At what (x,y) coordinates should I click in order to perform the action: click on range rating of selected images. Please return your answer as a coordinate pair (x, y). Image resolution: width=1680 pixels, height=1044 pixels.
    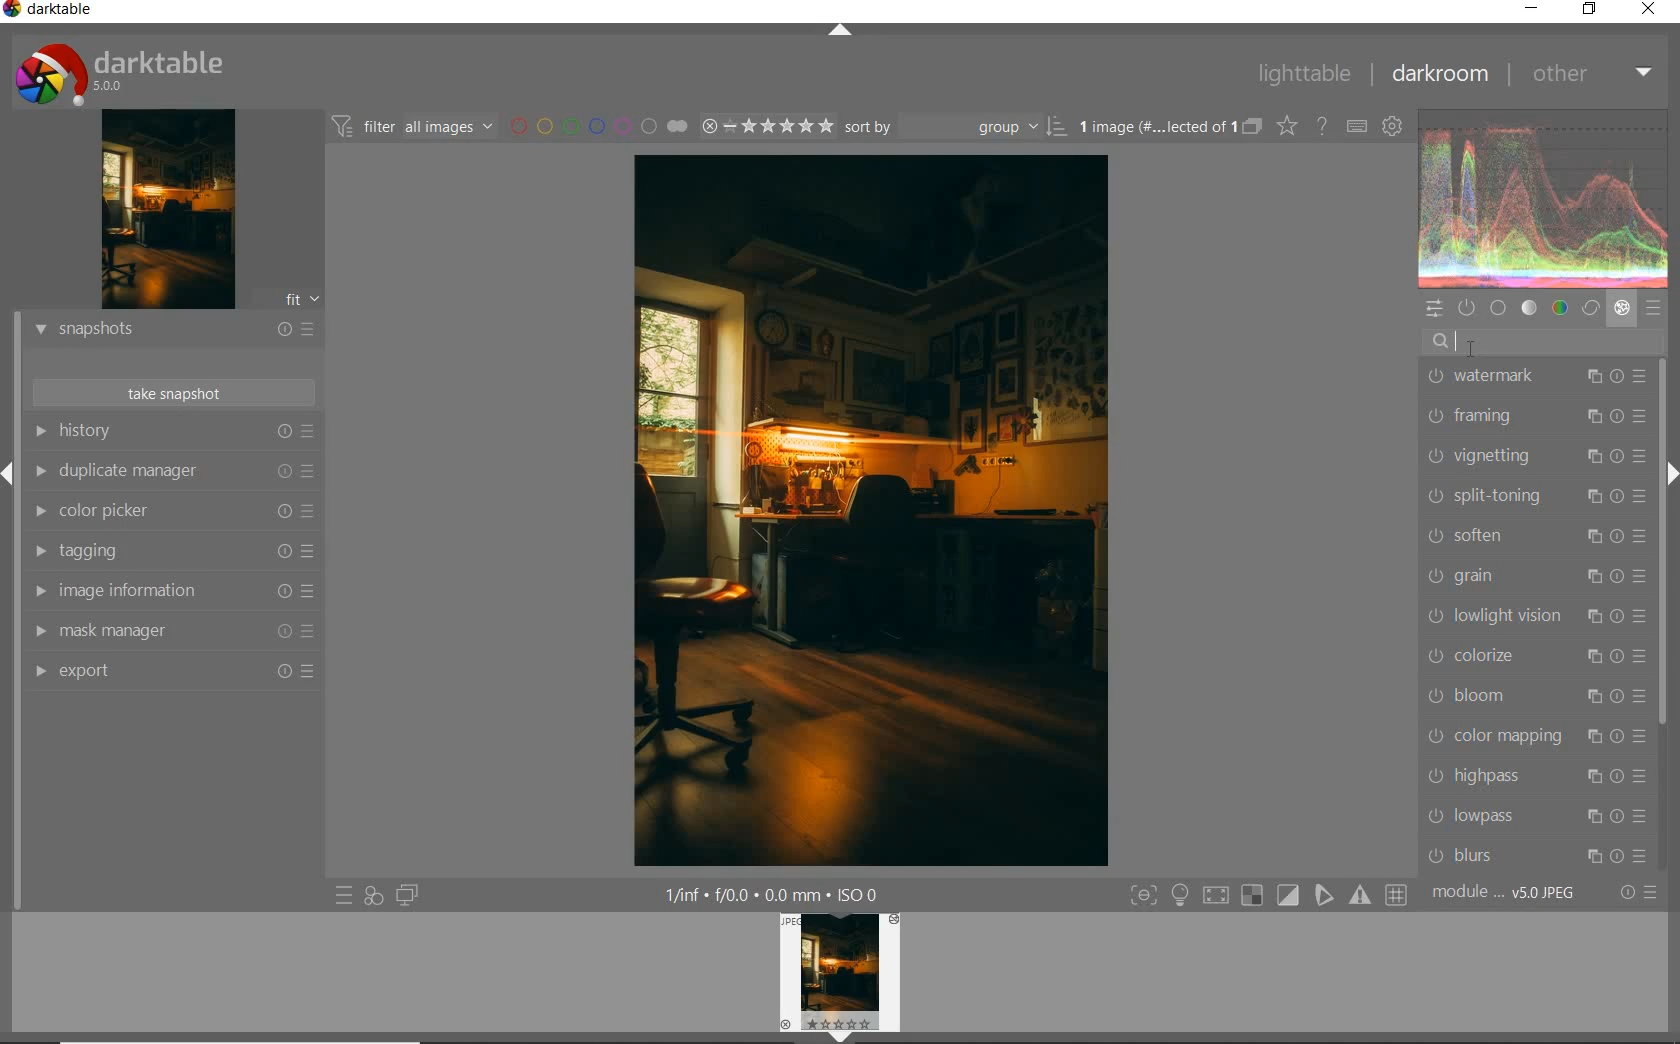
    Looking at the image, I should click on (767, 128).